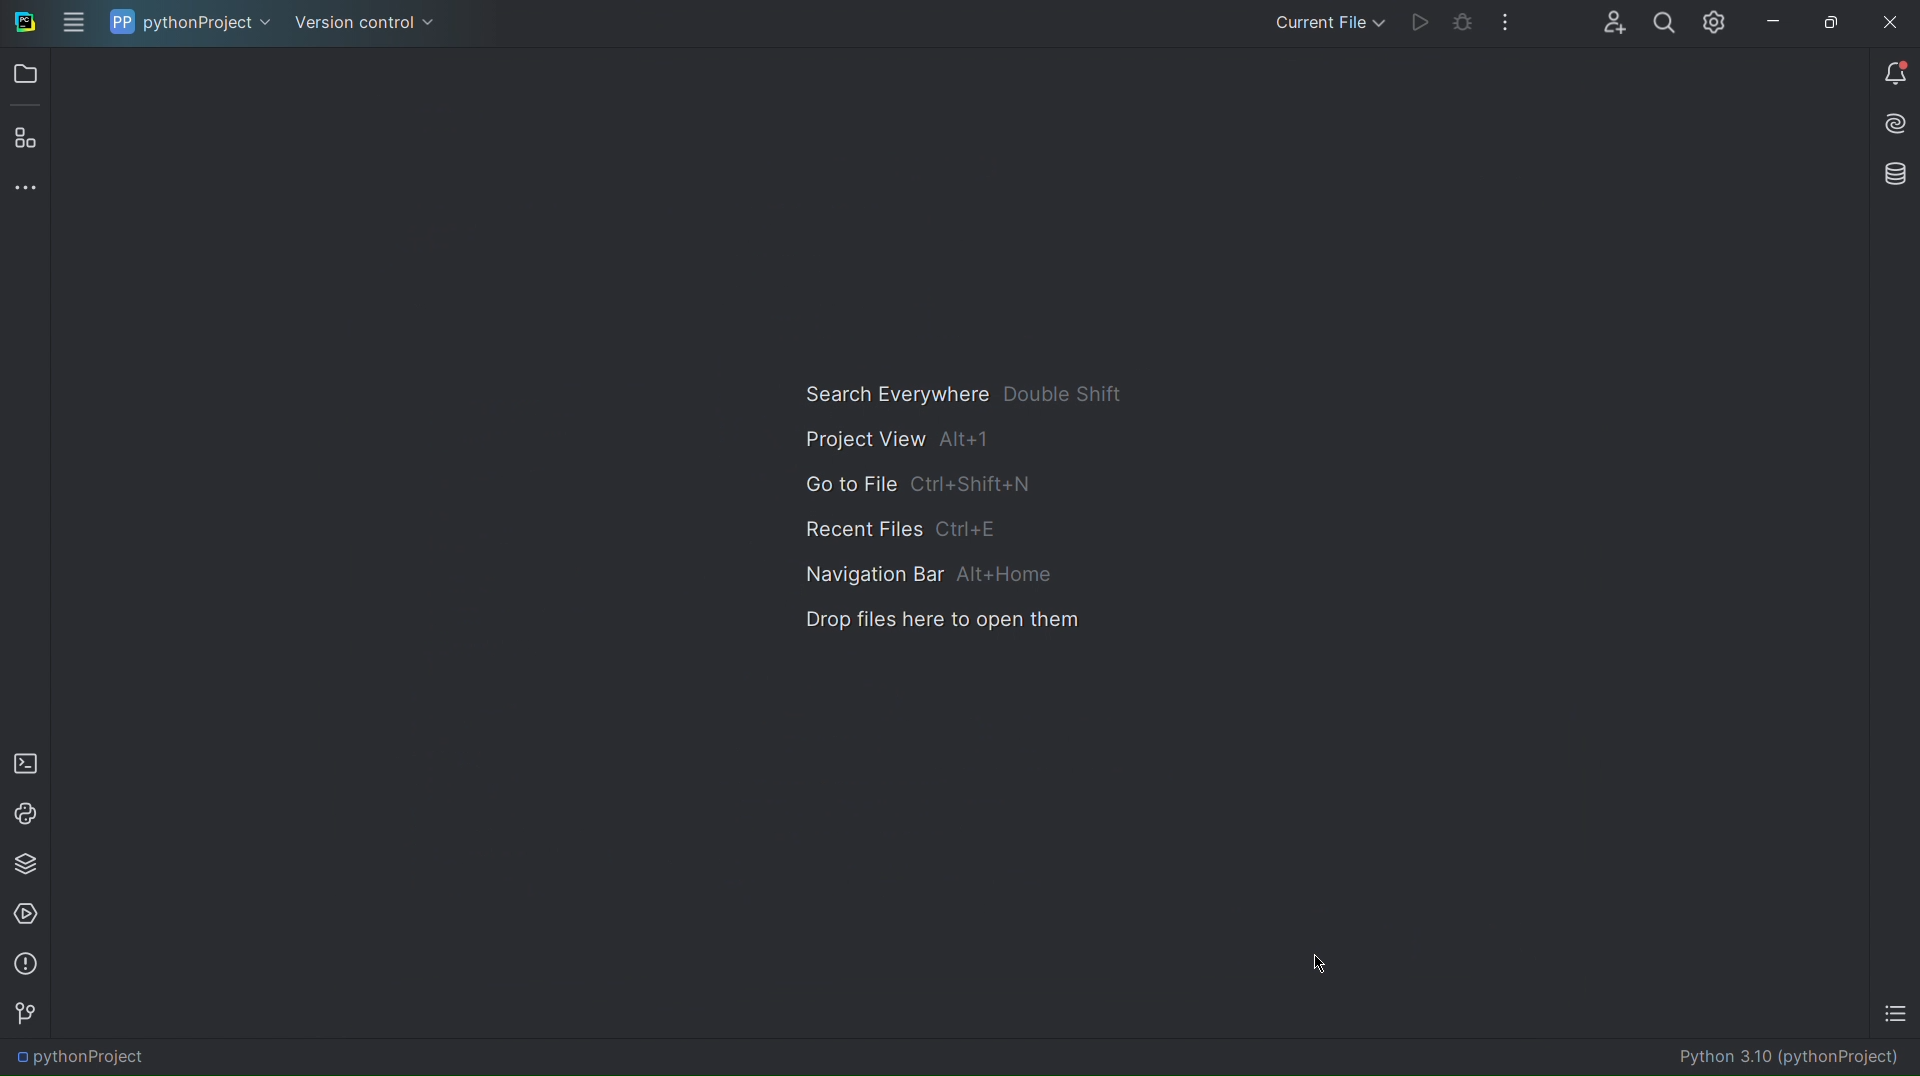 This screenshot has width=1920, height=1076. Describe the element at coordinates (1460, 25) in the screenshot. I see `Debug` at that location.